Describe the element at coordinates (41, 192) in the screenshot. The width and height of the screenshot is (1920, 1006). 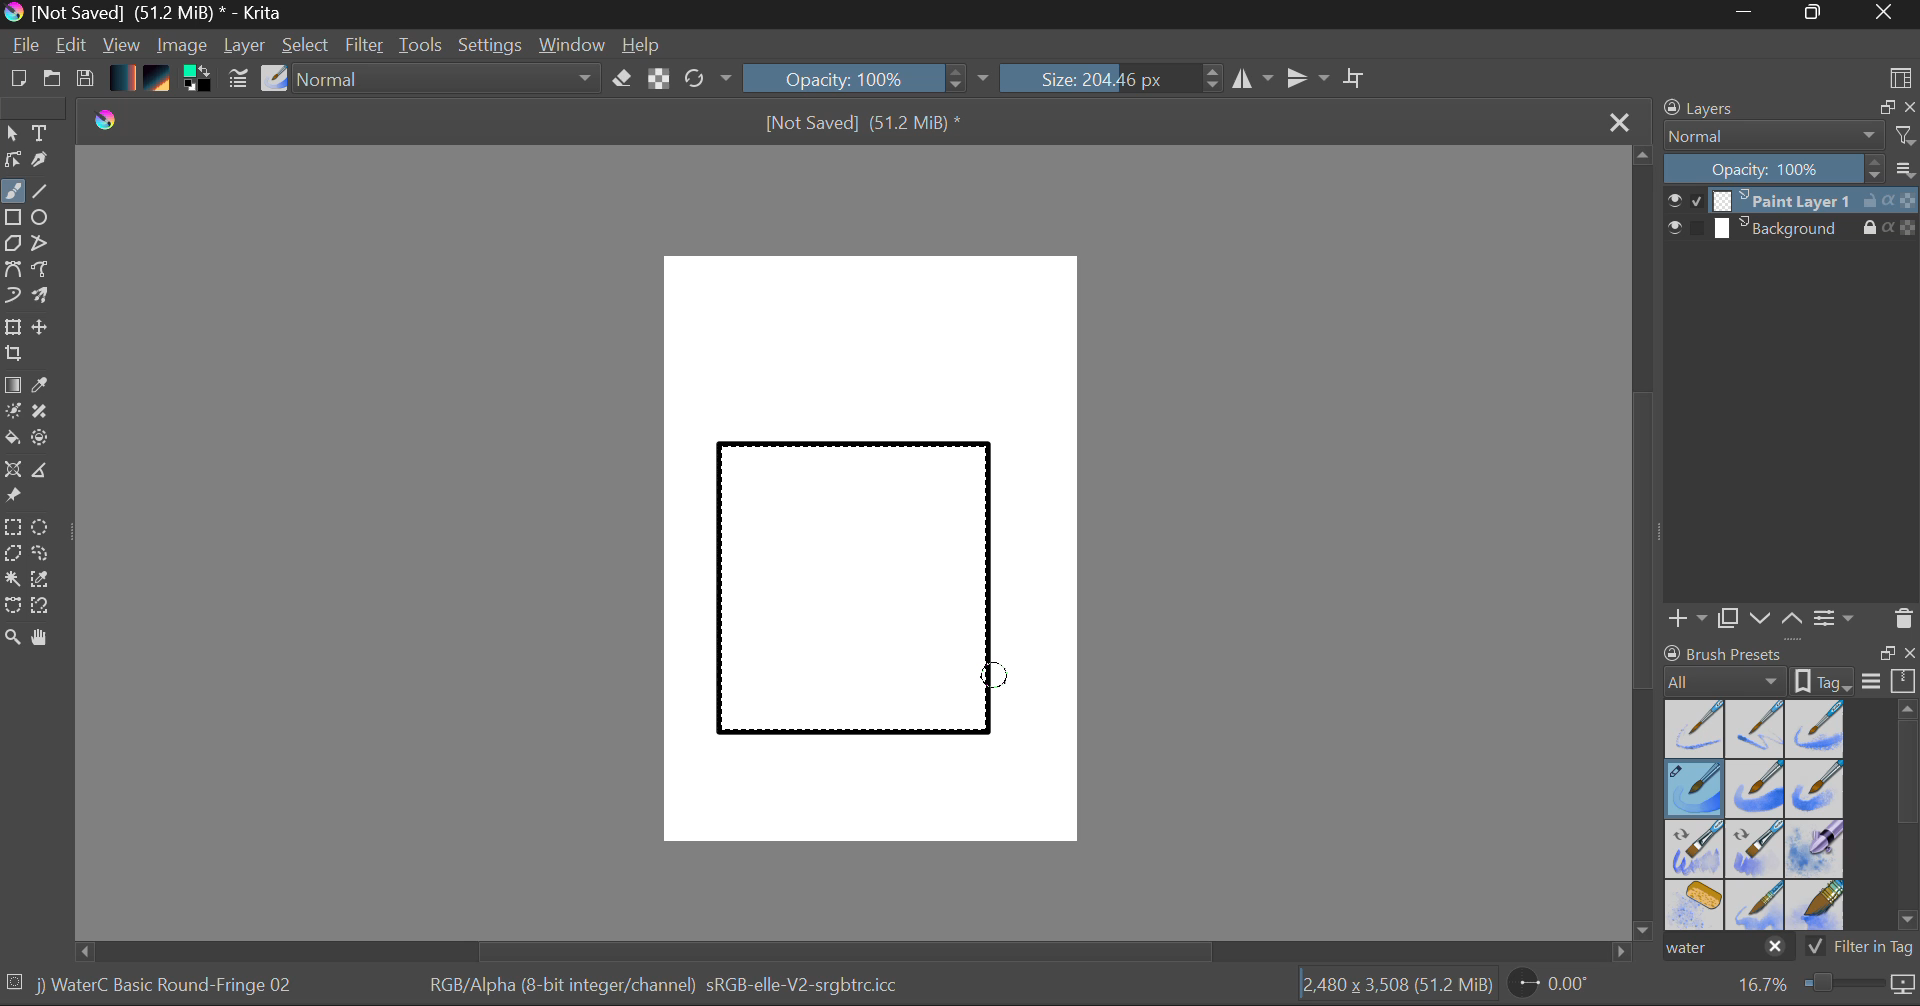
I see `Line` at that location.